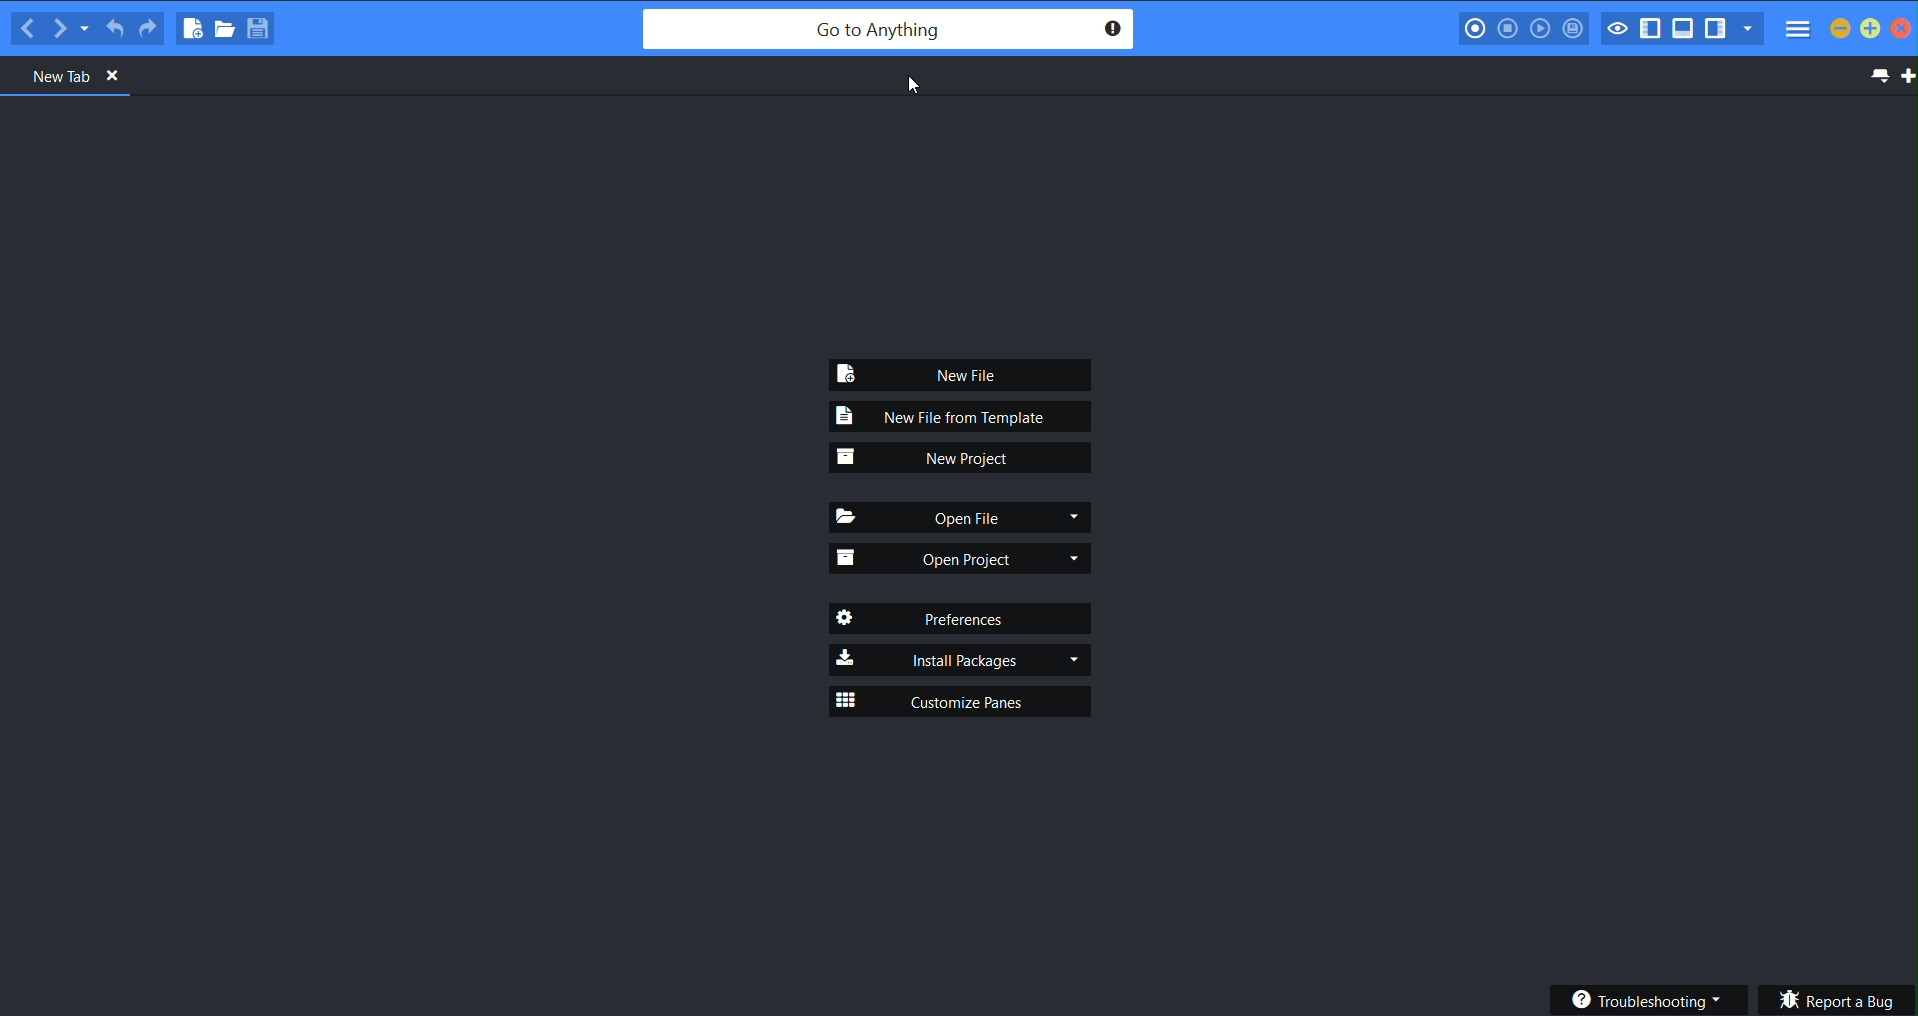 This screenshot has height=1016, width=1918. I want to click on install packages, so click(962, 658).